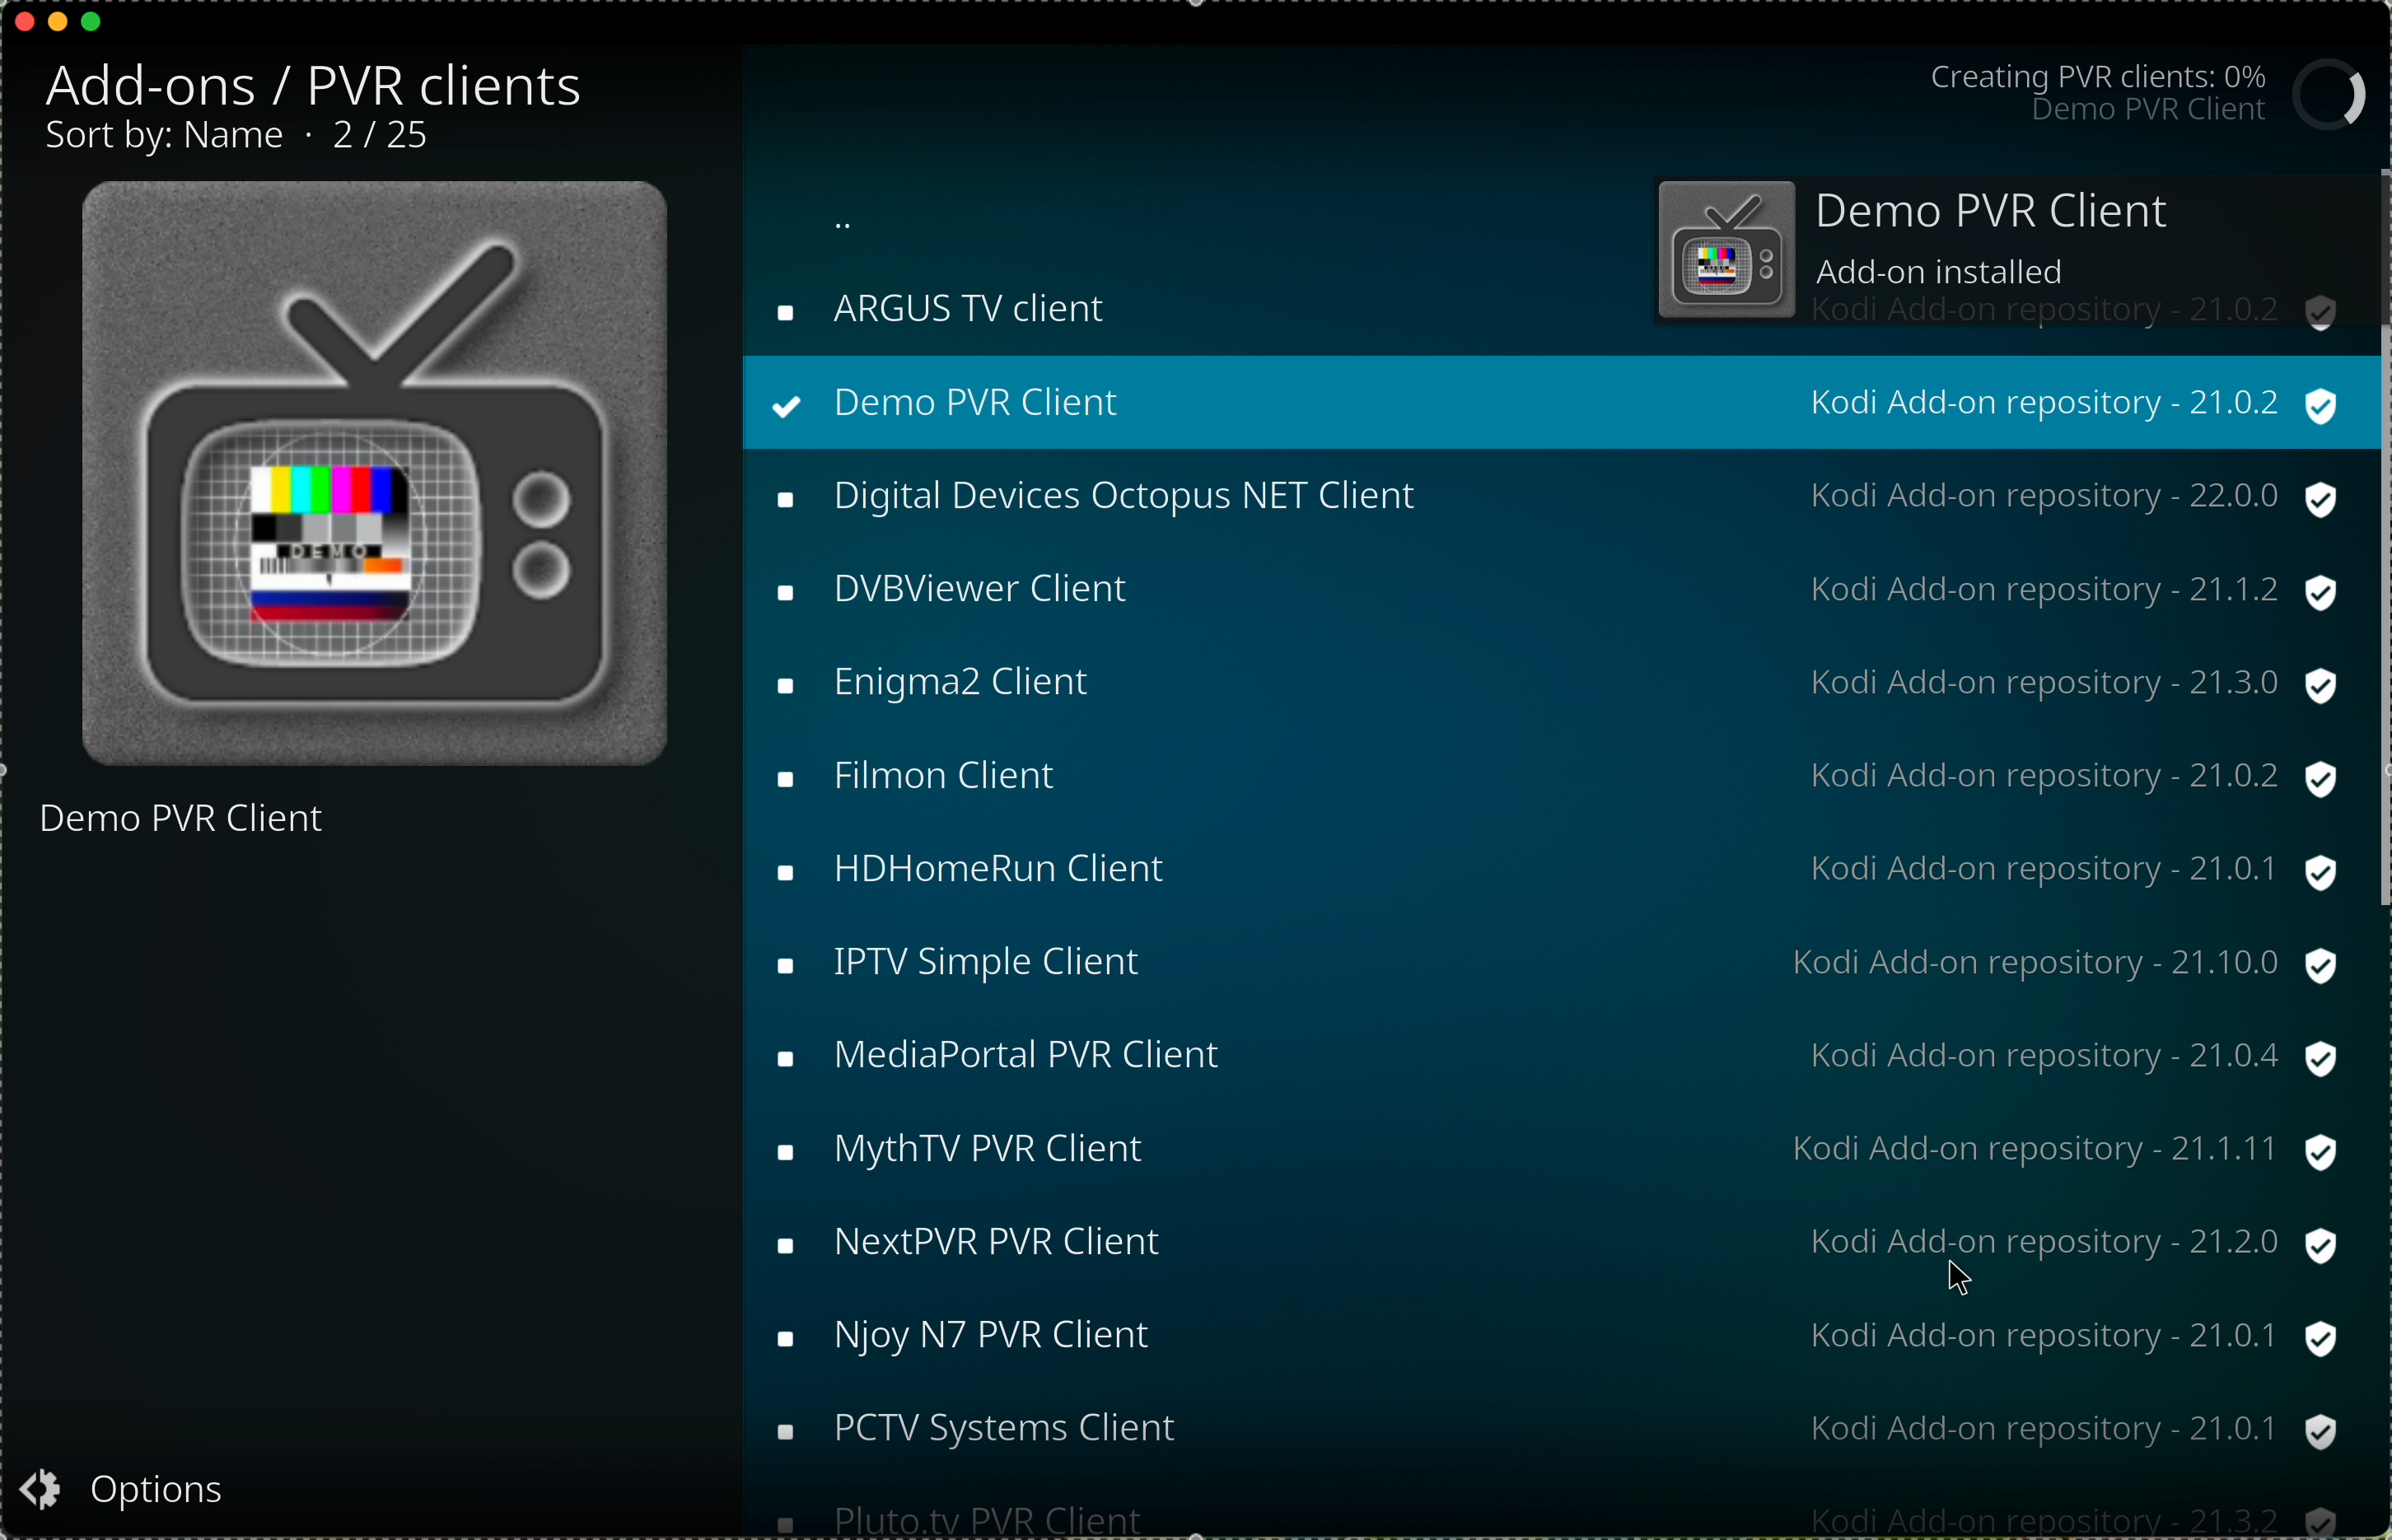 The width and height of the screenshot is (2392, 1540). Describe the element at coordinates (1550, 1058) in the screenshot. I see `` at that location.